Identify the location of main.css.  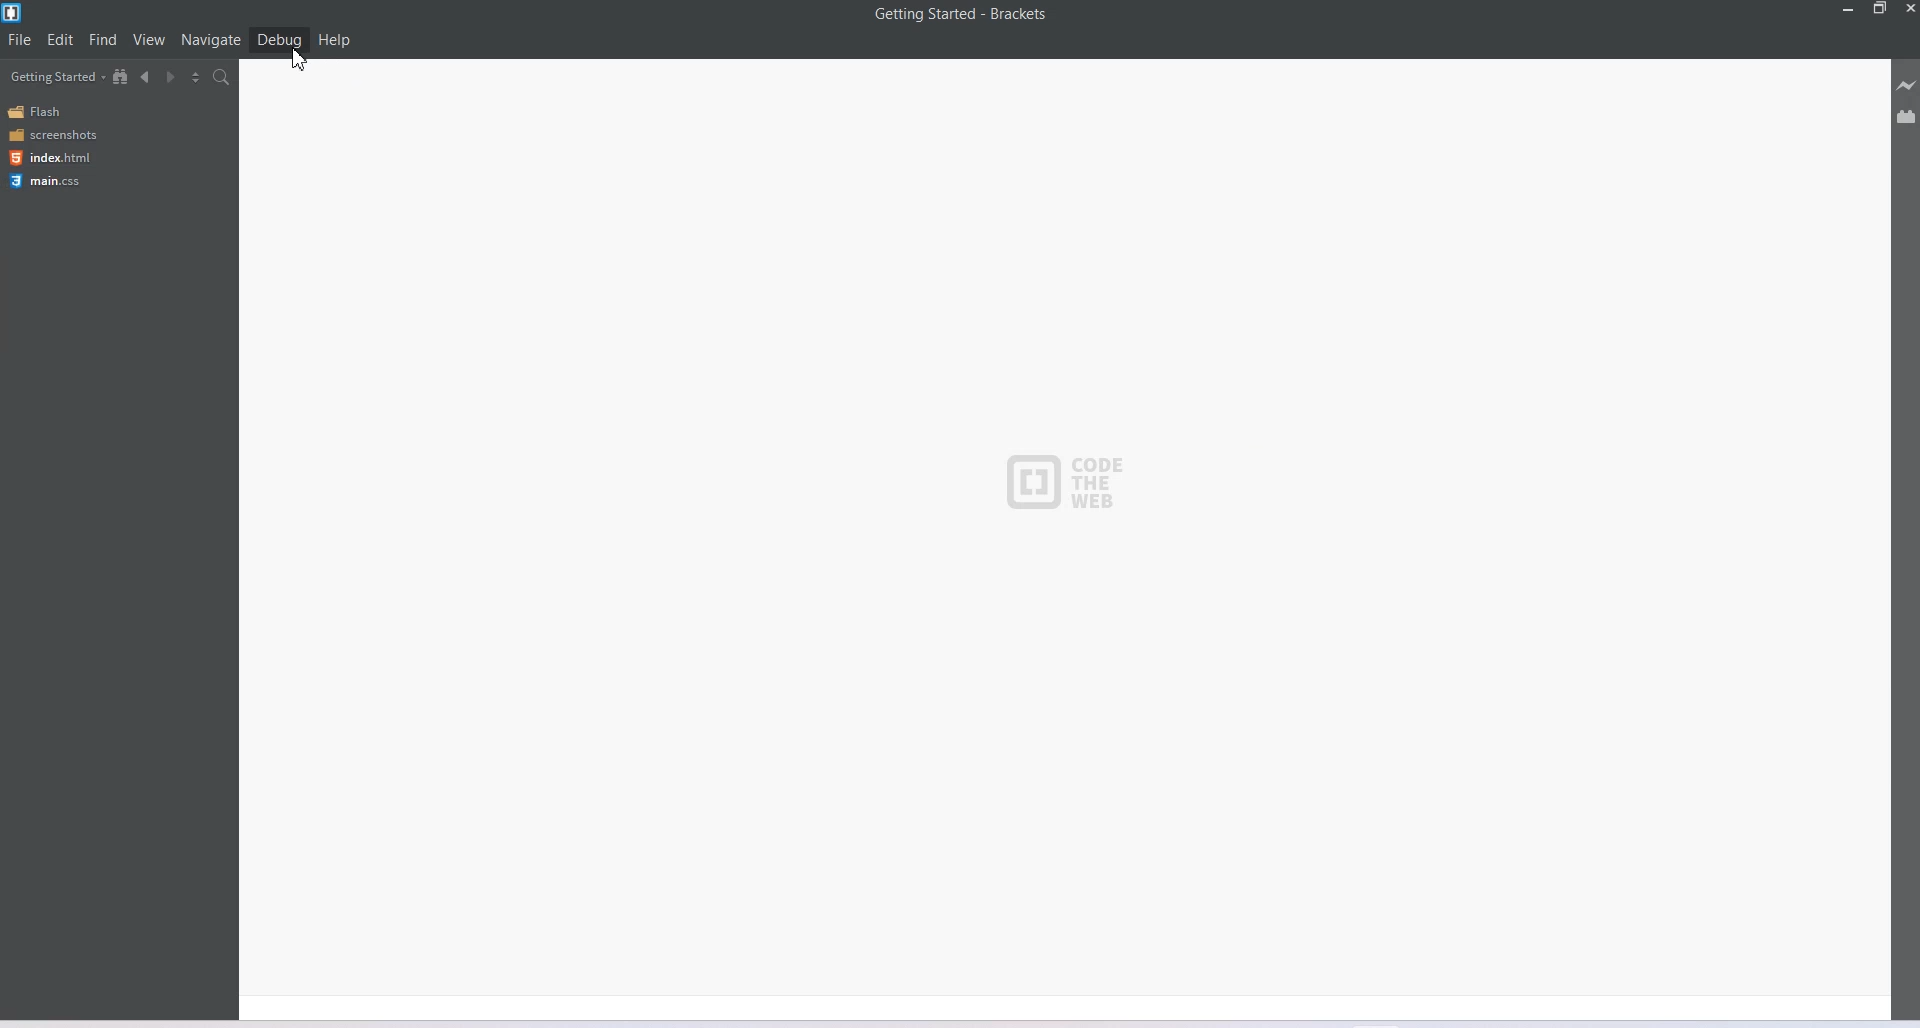
(49, 181).